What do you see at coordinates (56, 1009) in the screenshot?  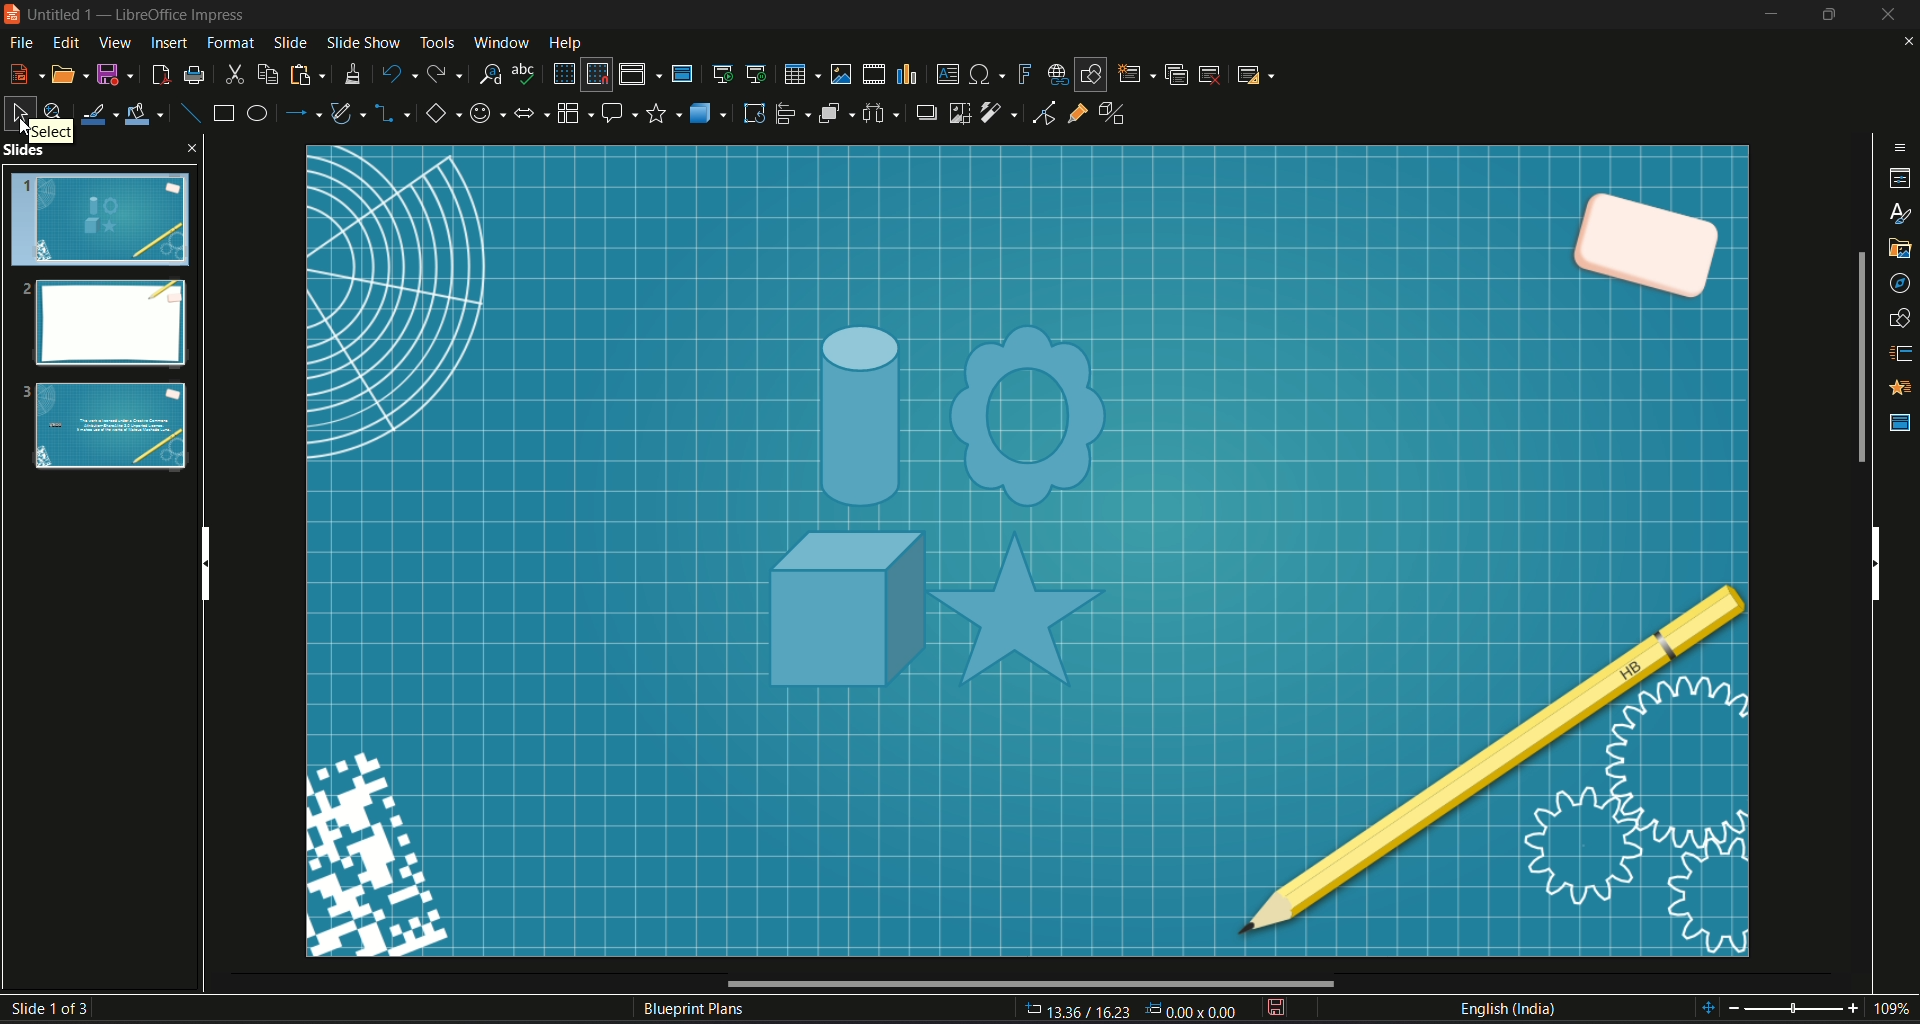 I see `Slide number` at bounding box center [56, 1009].